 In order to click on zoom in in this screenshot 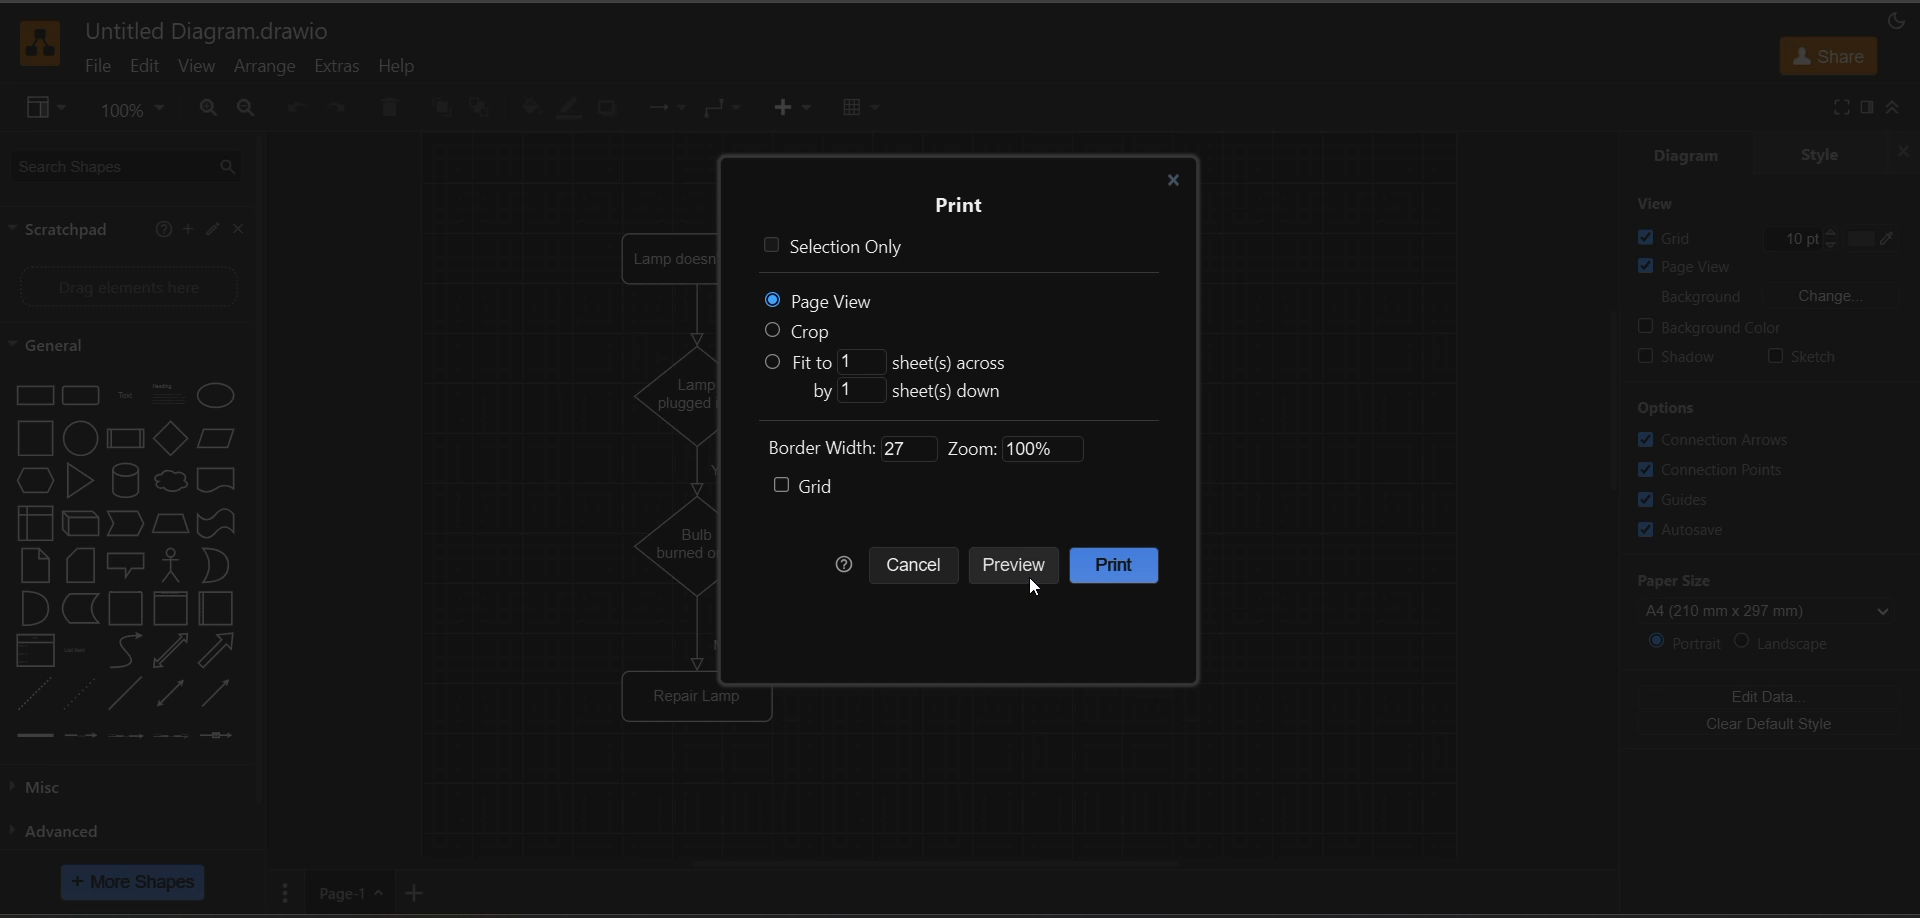, I will do `click(205, 108)`.